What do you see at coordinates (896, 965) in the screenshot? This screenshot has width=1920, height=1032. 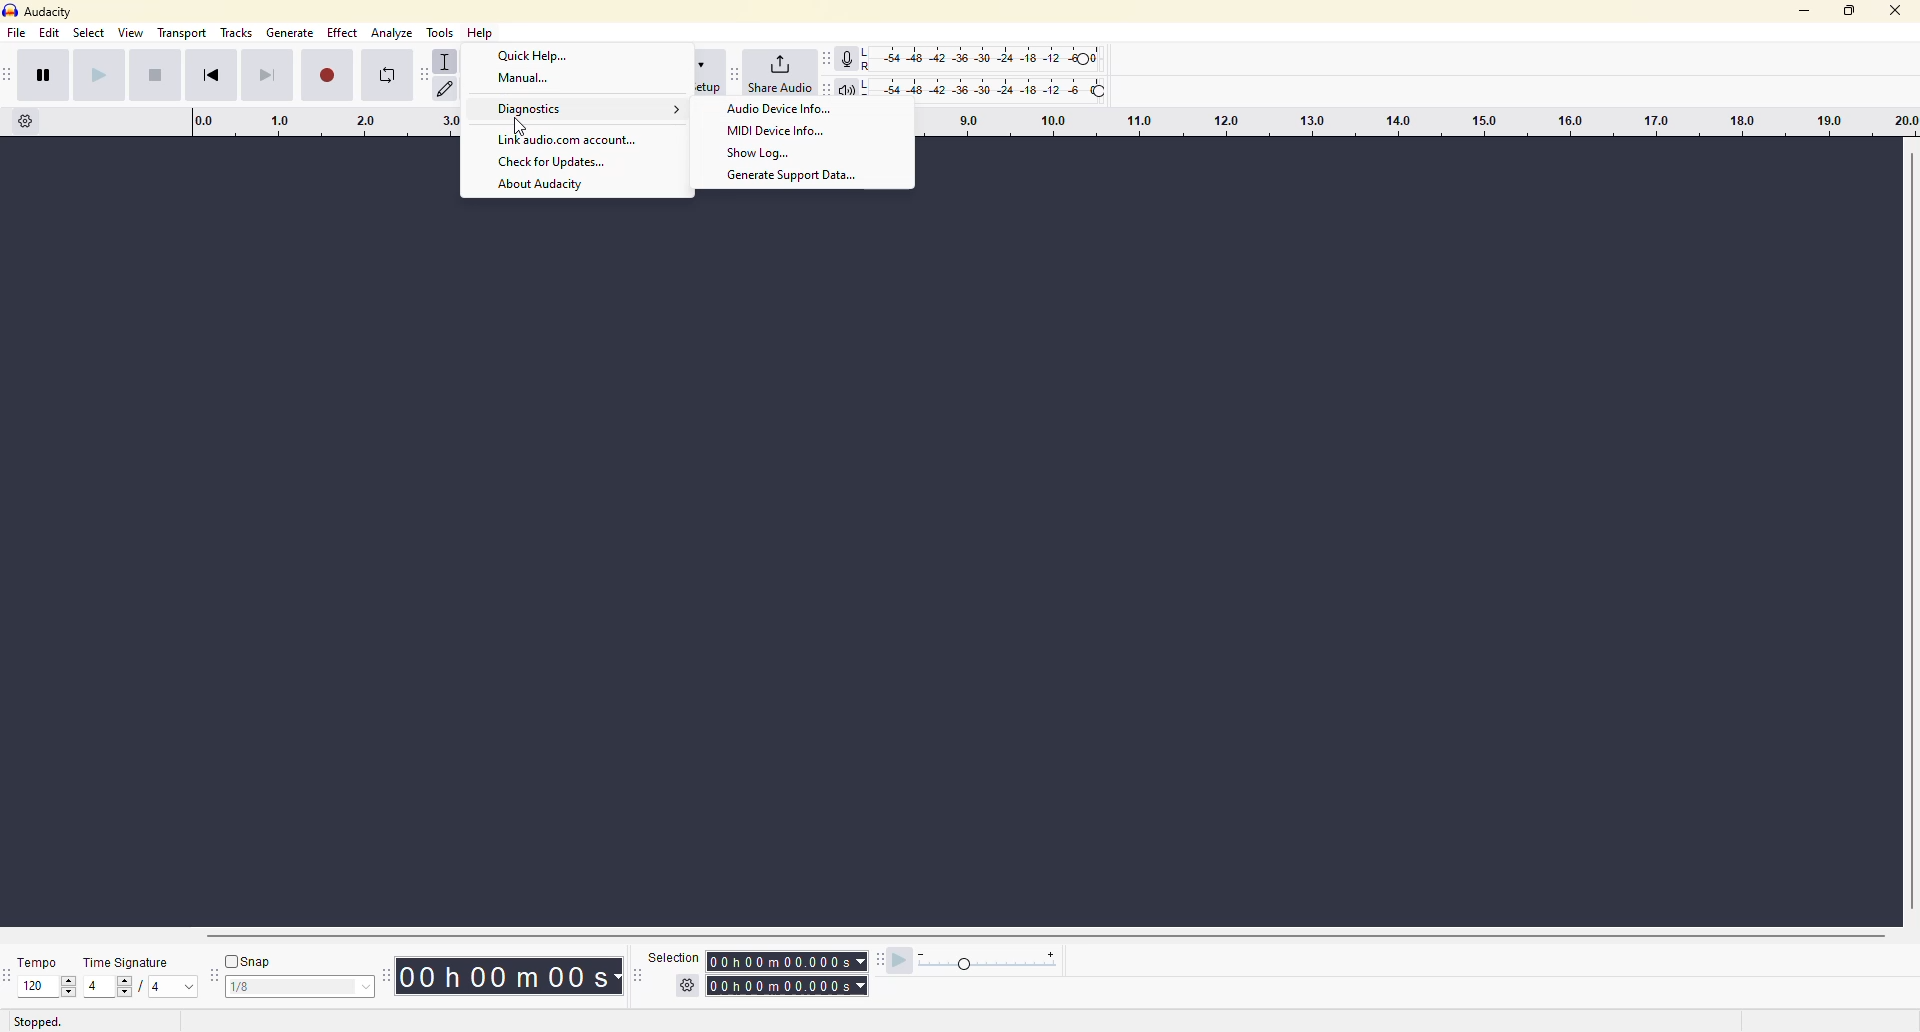 I see `play at speed` at bounding box center [896, 965].